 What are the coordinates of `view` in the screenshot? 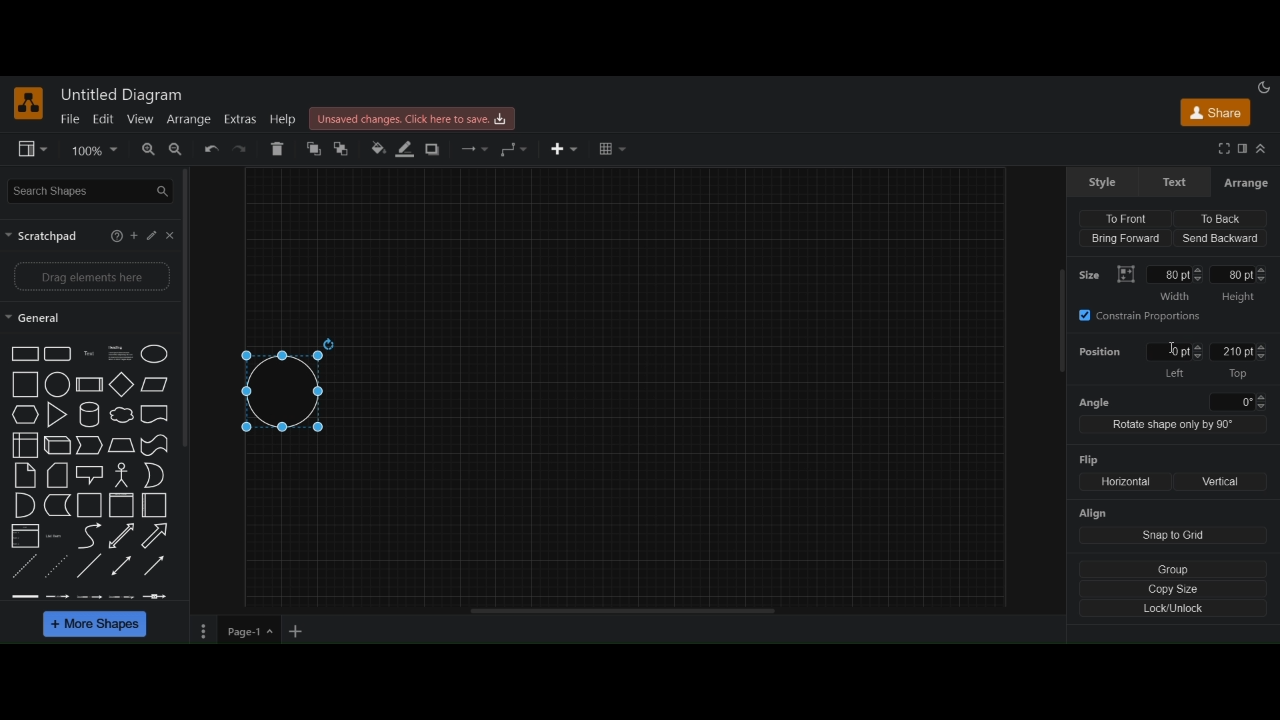 It's located at (139, 119).